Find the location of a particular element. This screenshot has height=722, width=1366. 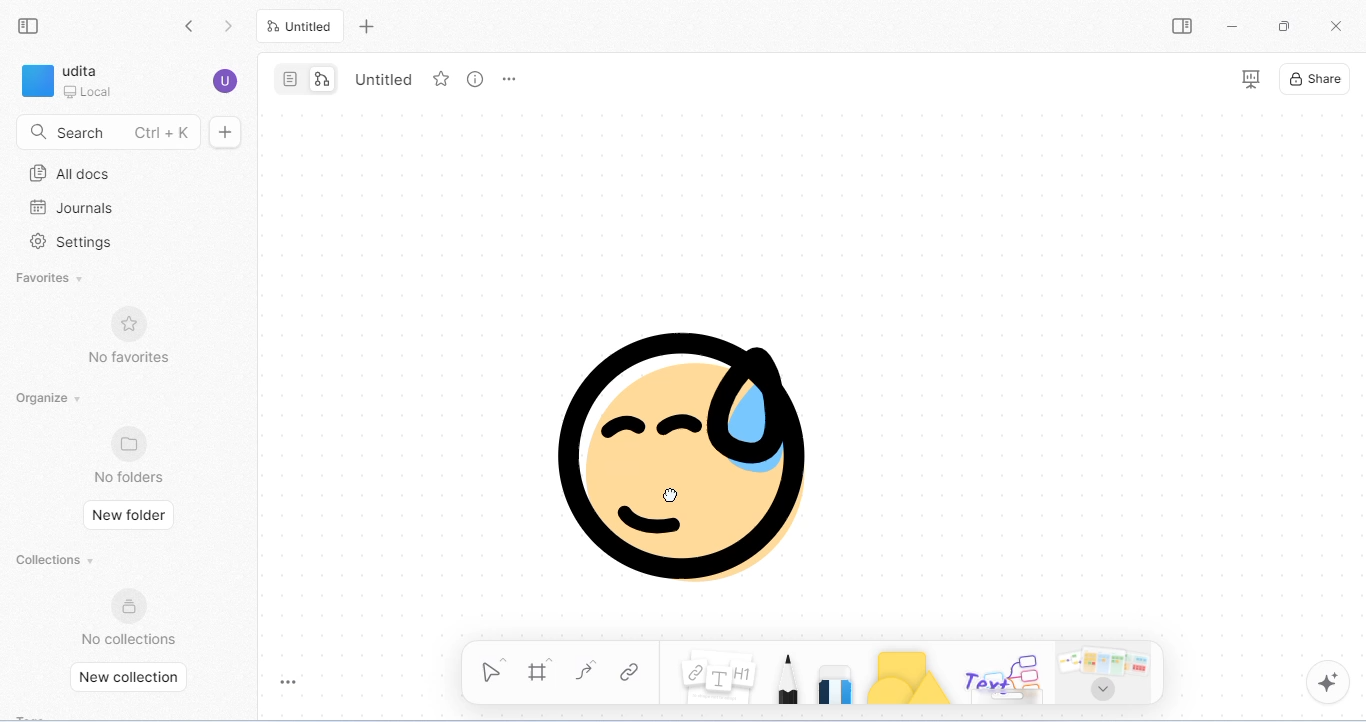

share is located at coordinates (1315, 78).